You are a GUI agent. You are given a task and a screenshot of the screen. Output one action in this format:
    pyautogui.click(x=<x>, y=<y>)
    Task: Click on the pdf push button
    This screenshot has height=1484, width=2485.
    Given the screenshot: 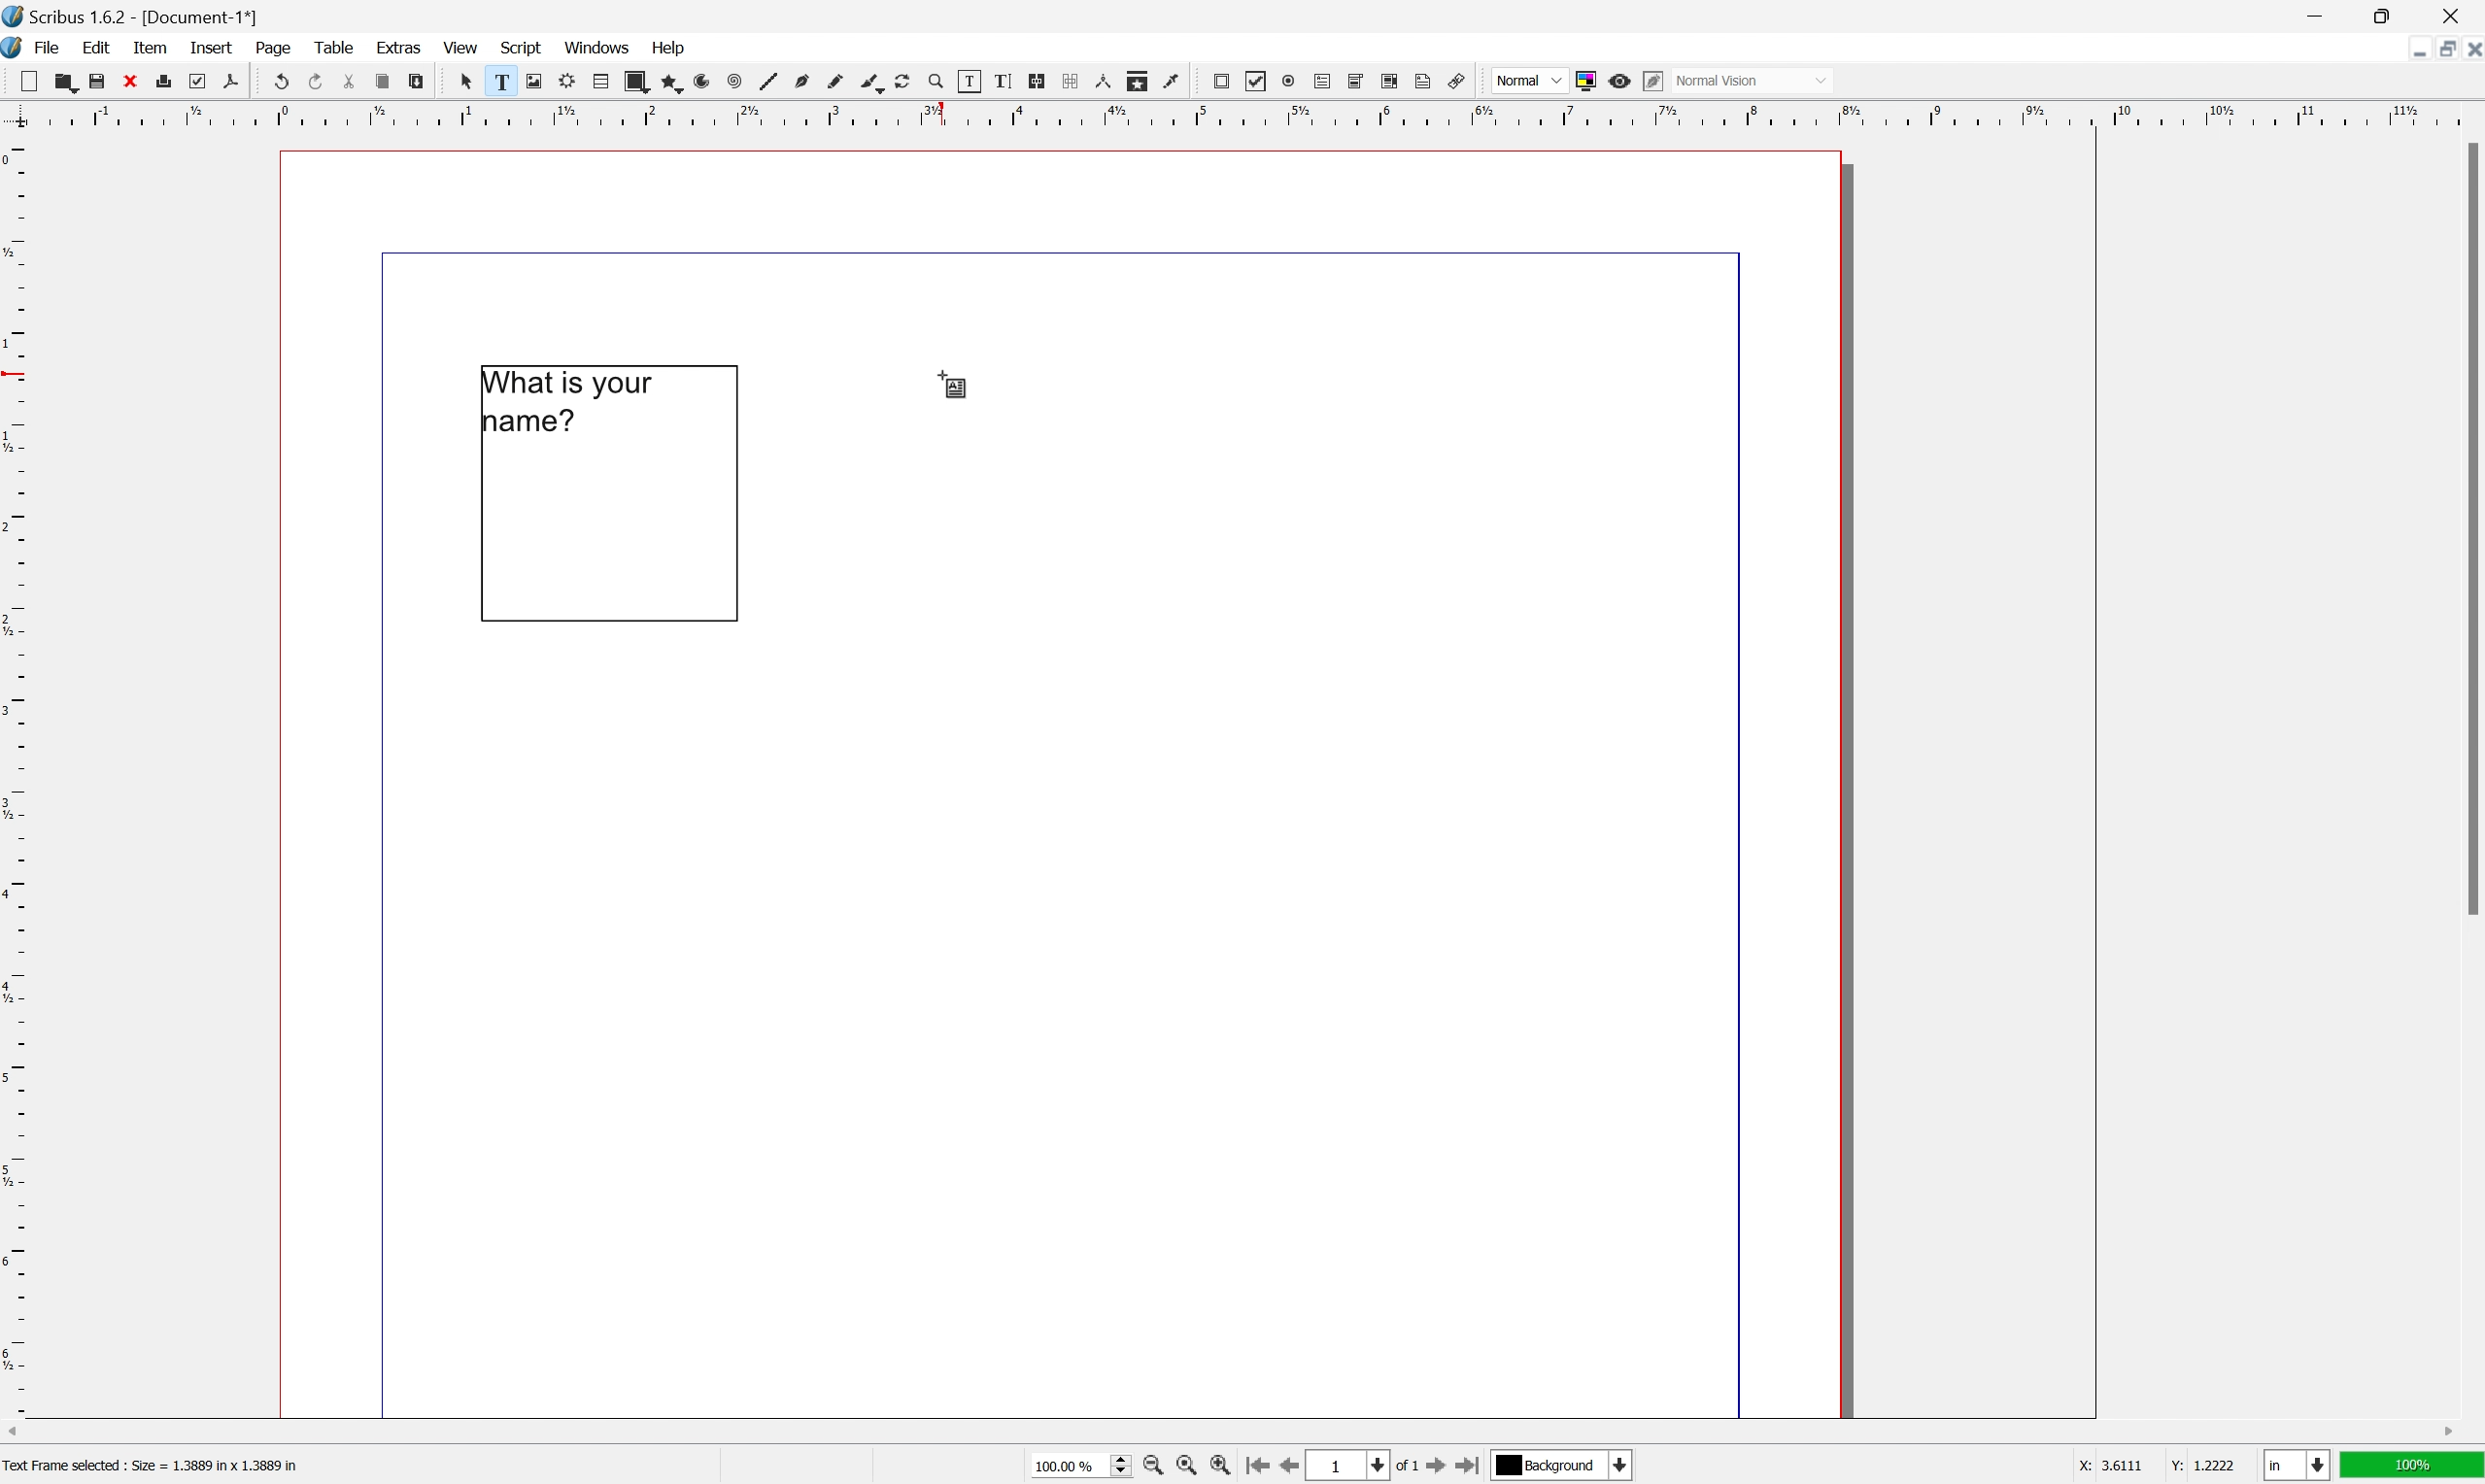 What is the action you would take?
    pyautogui.click(x=1221, y=81)
    